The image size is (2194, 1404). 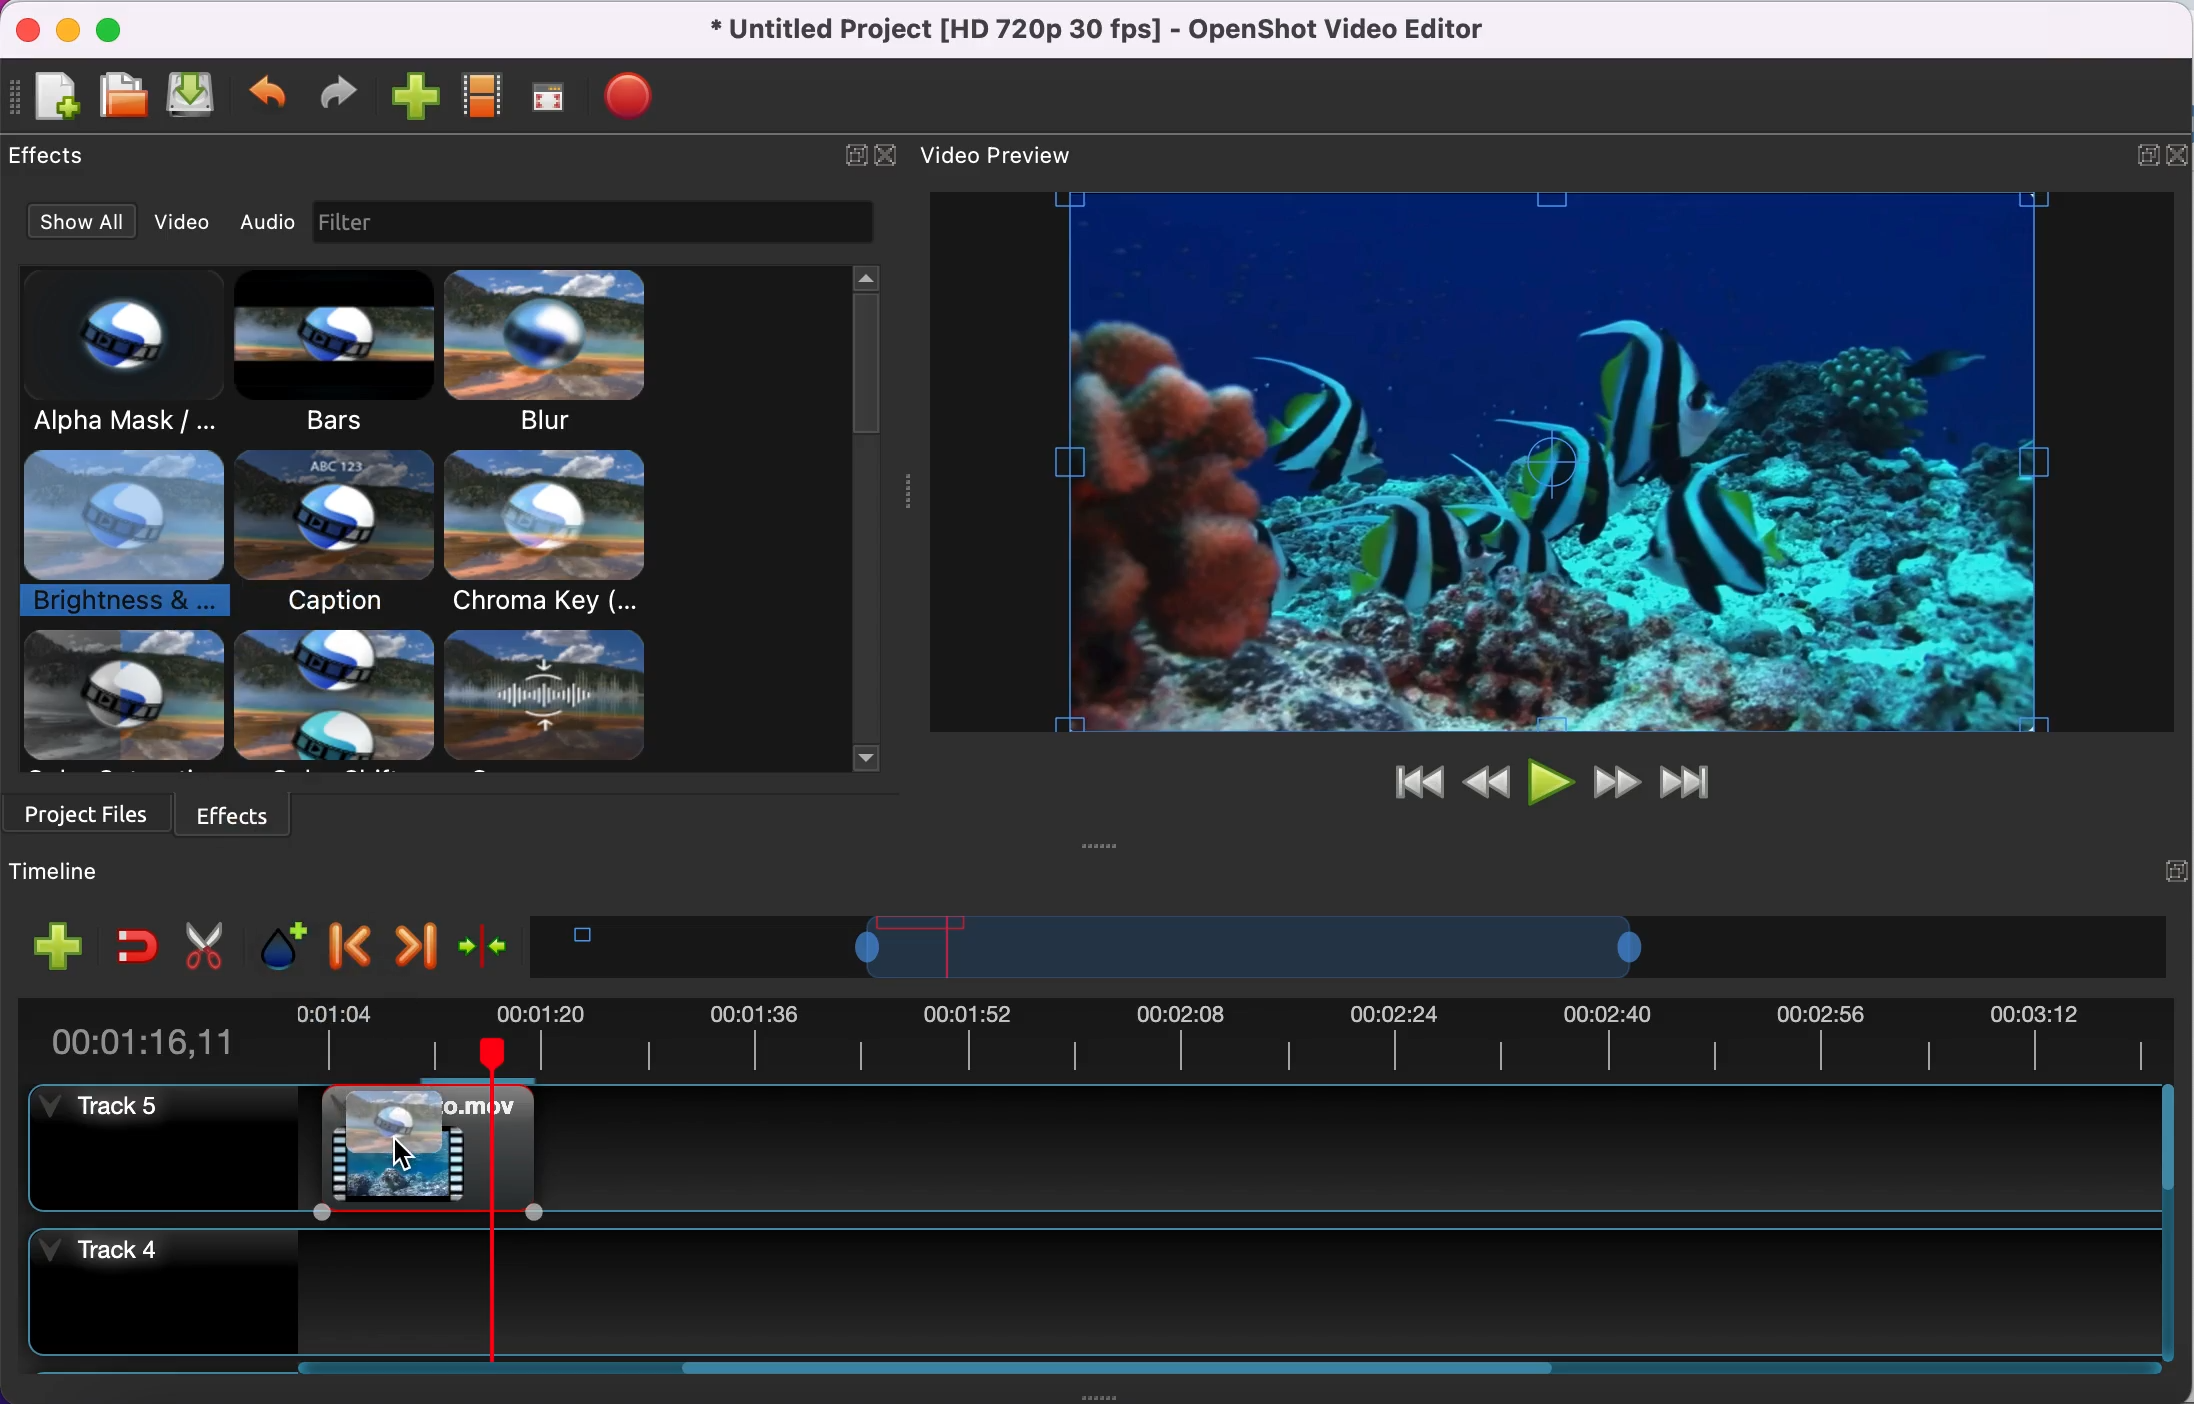 What do you see at coordinates (350, 223) in the screenshot?
I see `image` at bounding box center [350, 223].